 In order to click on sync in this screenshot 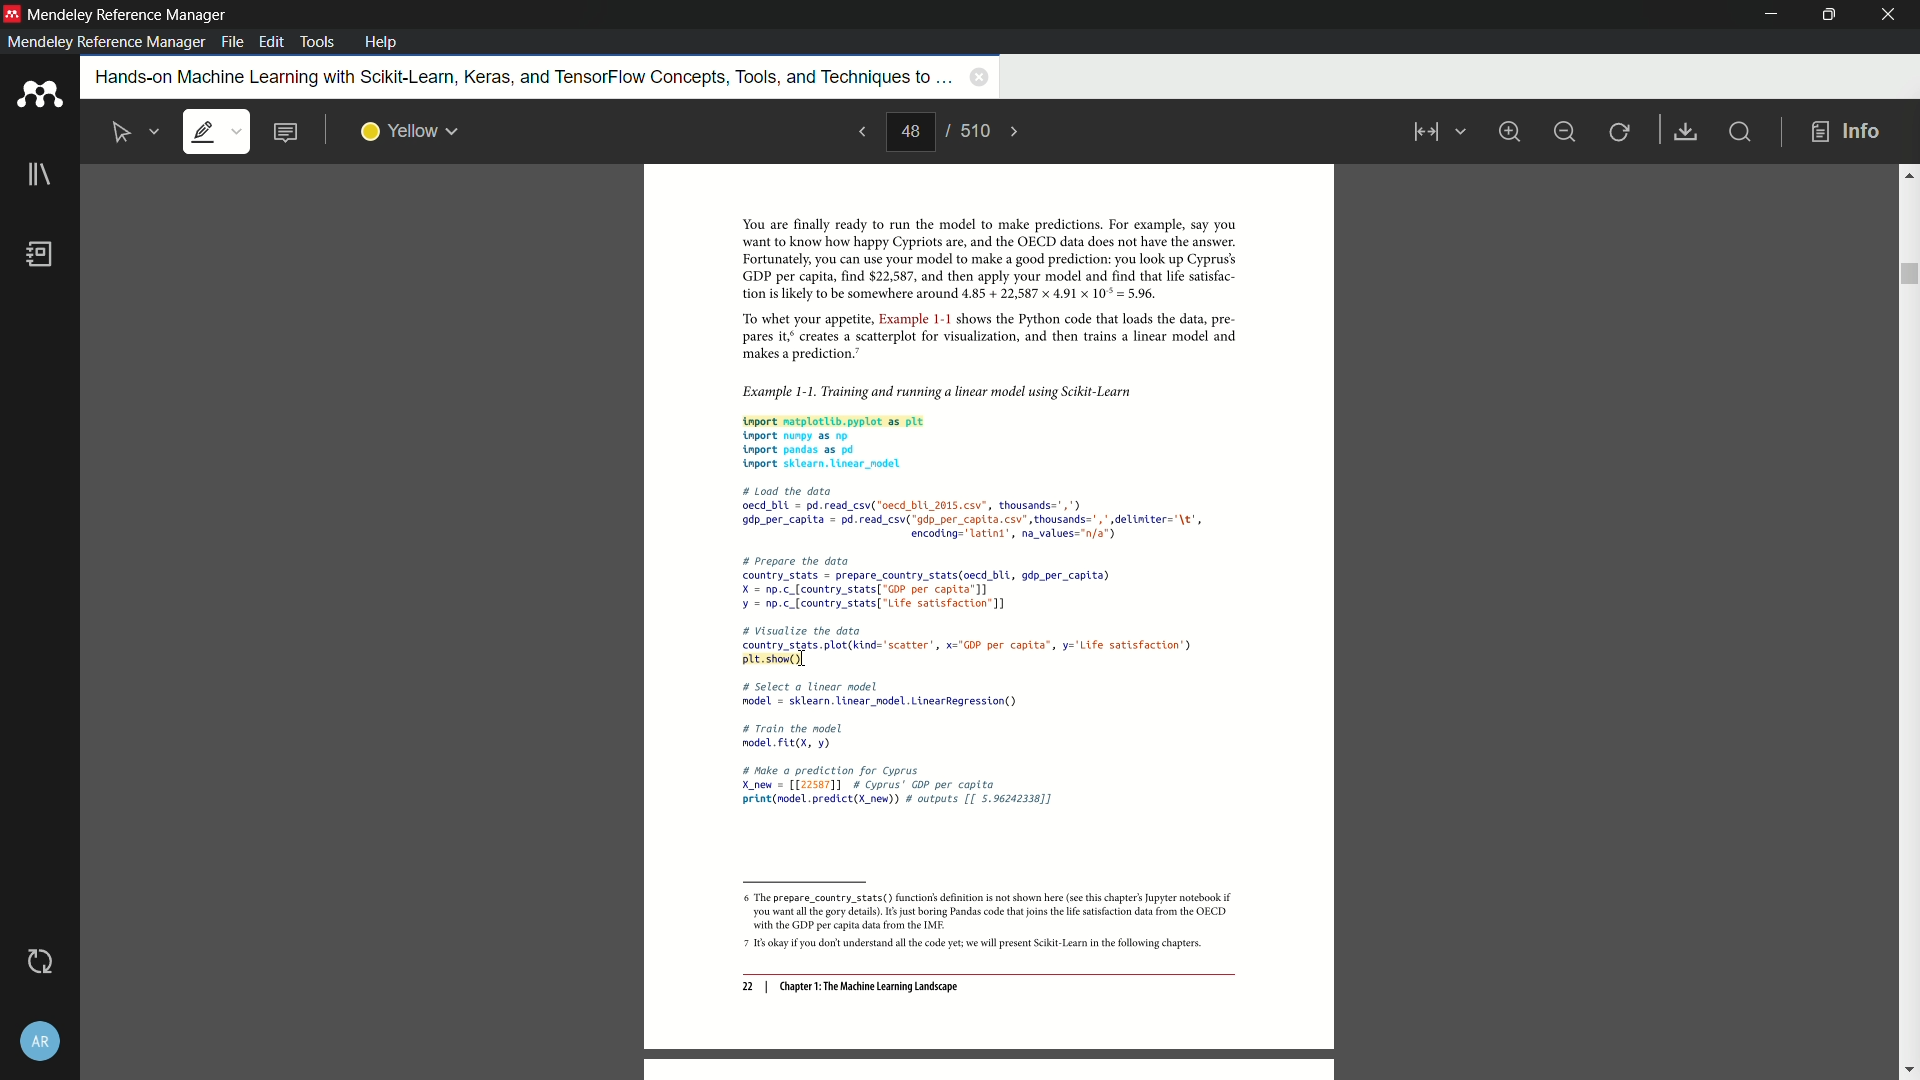, I will do `click(40, 962)`.